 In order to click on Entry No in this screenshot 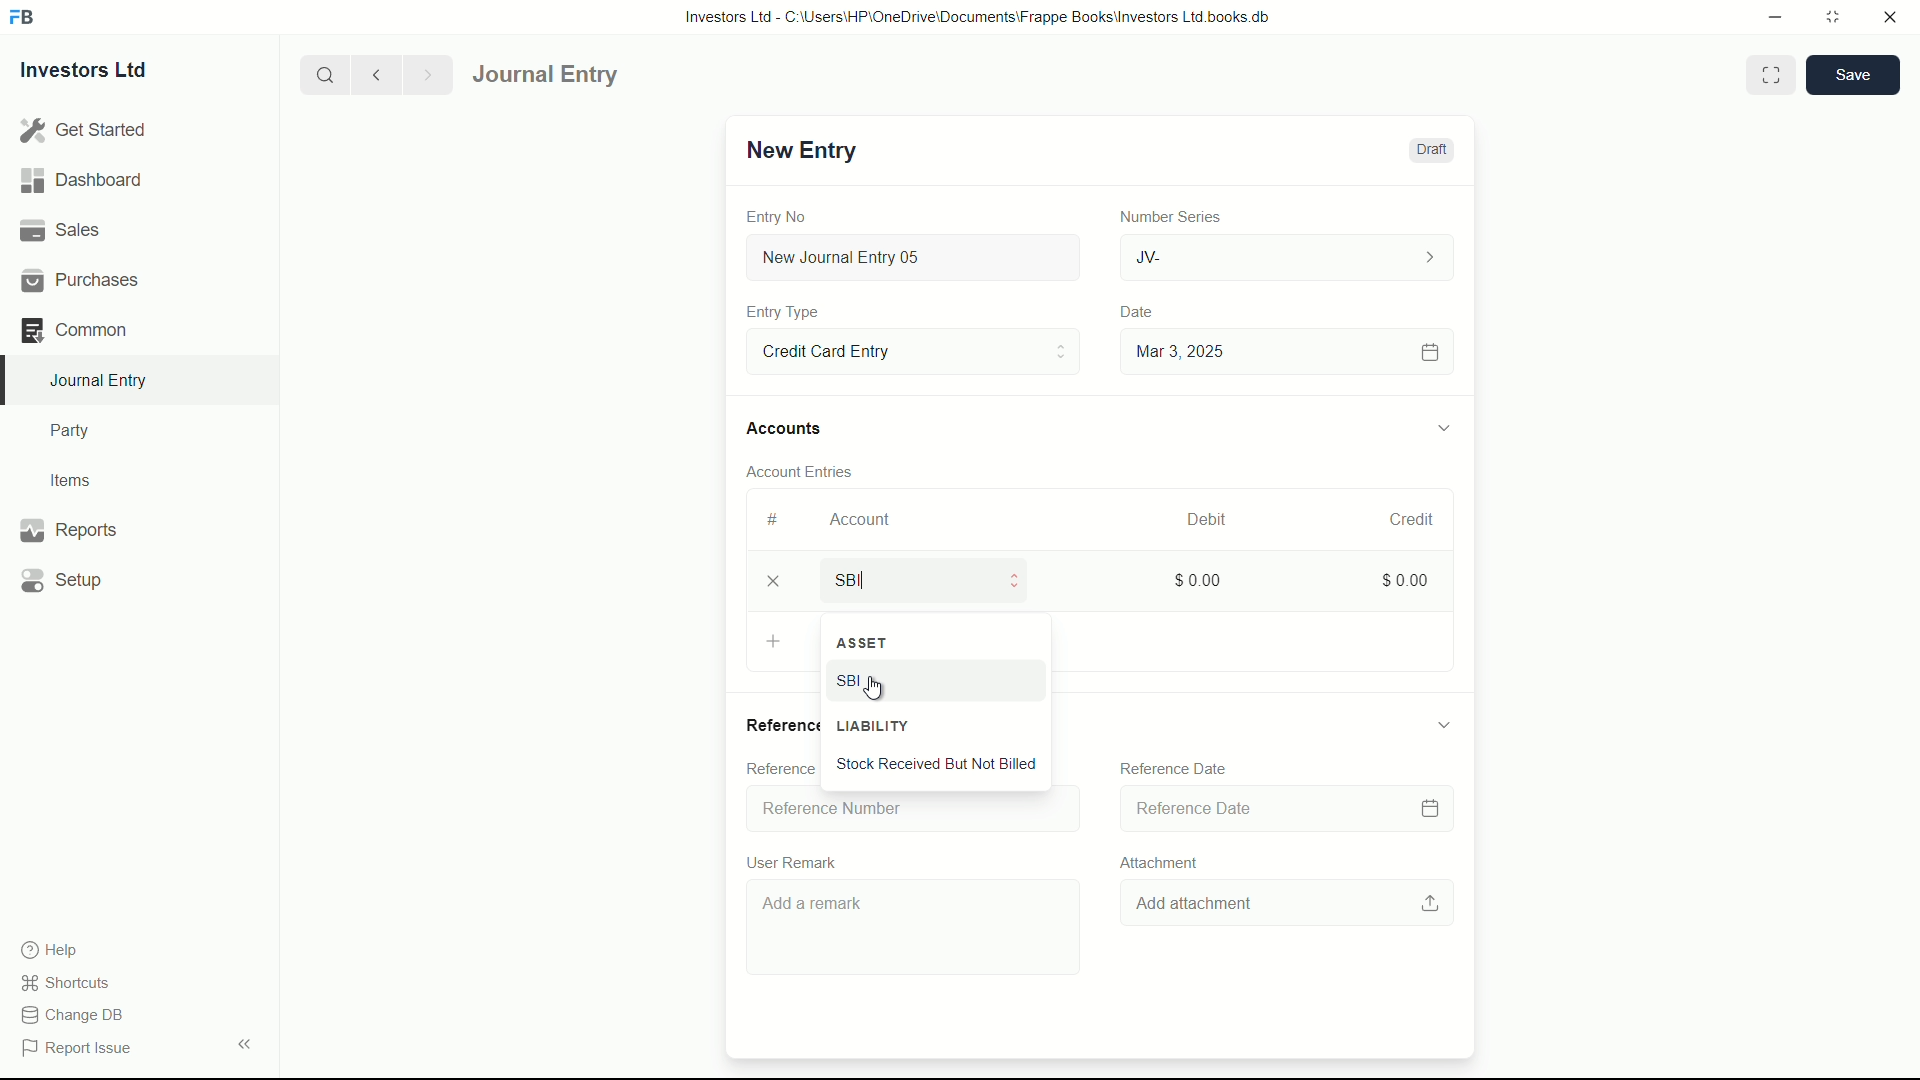, I will do `click(779, 214)`.